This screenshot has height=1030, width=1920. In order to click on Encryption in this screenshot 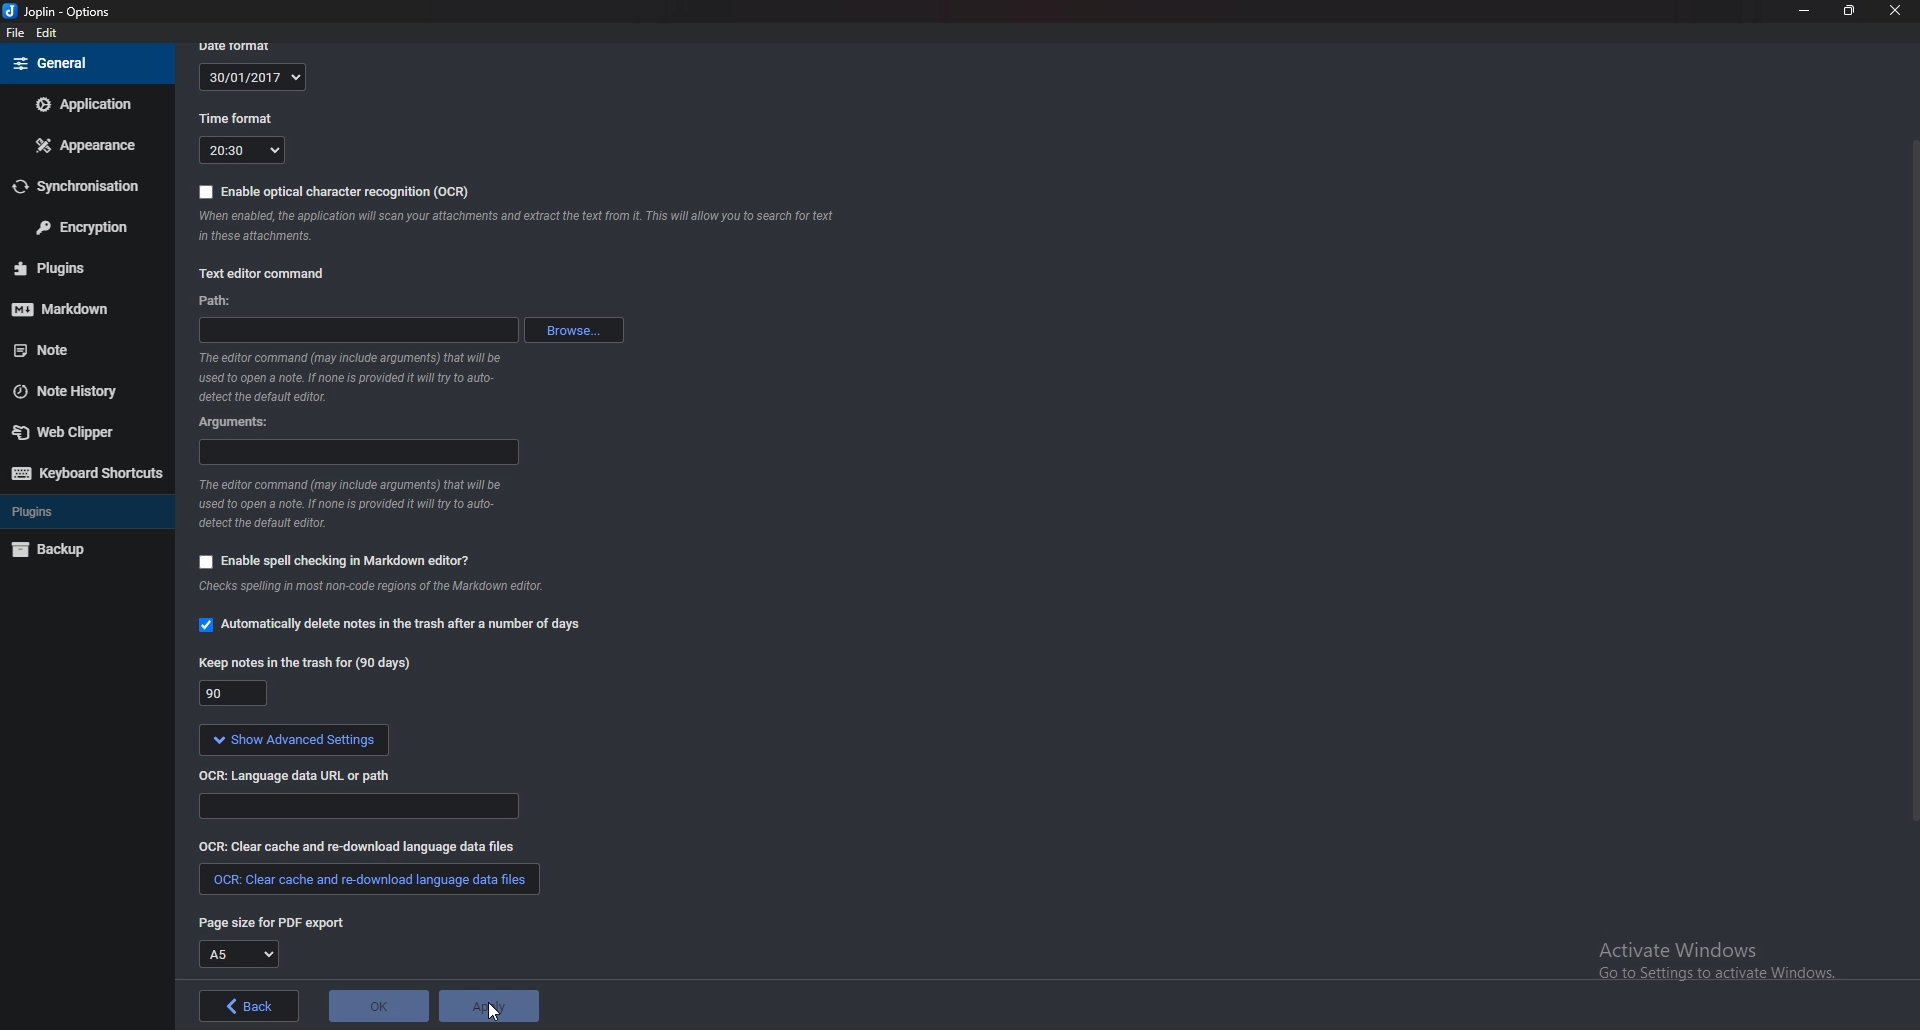, I will do `click(78, 228)`.